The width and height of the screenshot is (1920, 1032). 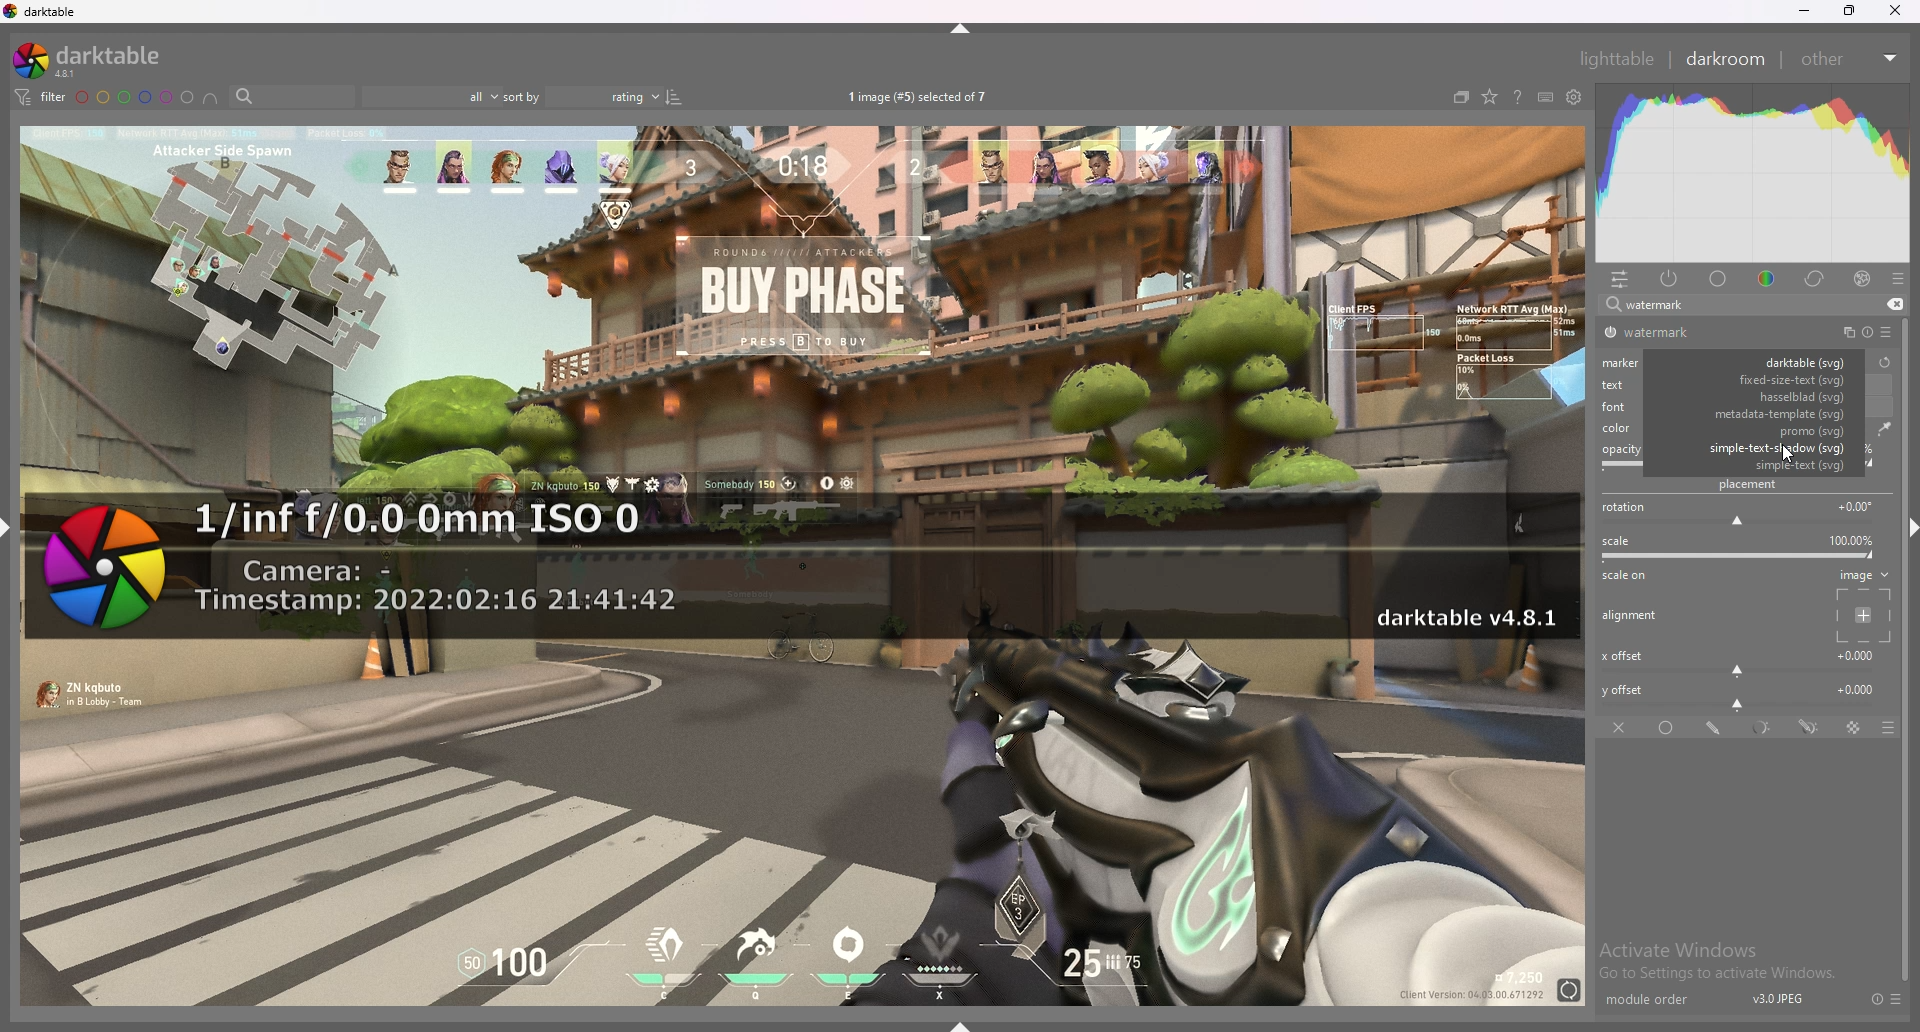 What do you see at coordinates (292, 97) in the screenshot?
I see `filter by text` at bounding box center [292, 97].